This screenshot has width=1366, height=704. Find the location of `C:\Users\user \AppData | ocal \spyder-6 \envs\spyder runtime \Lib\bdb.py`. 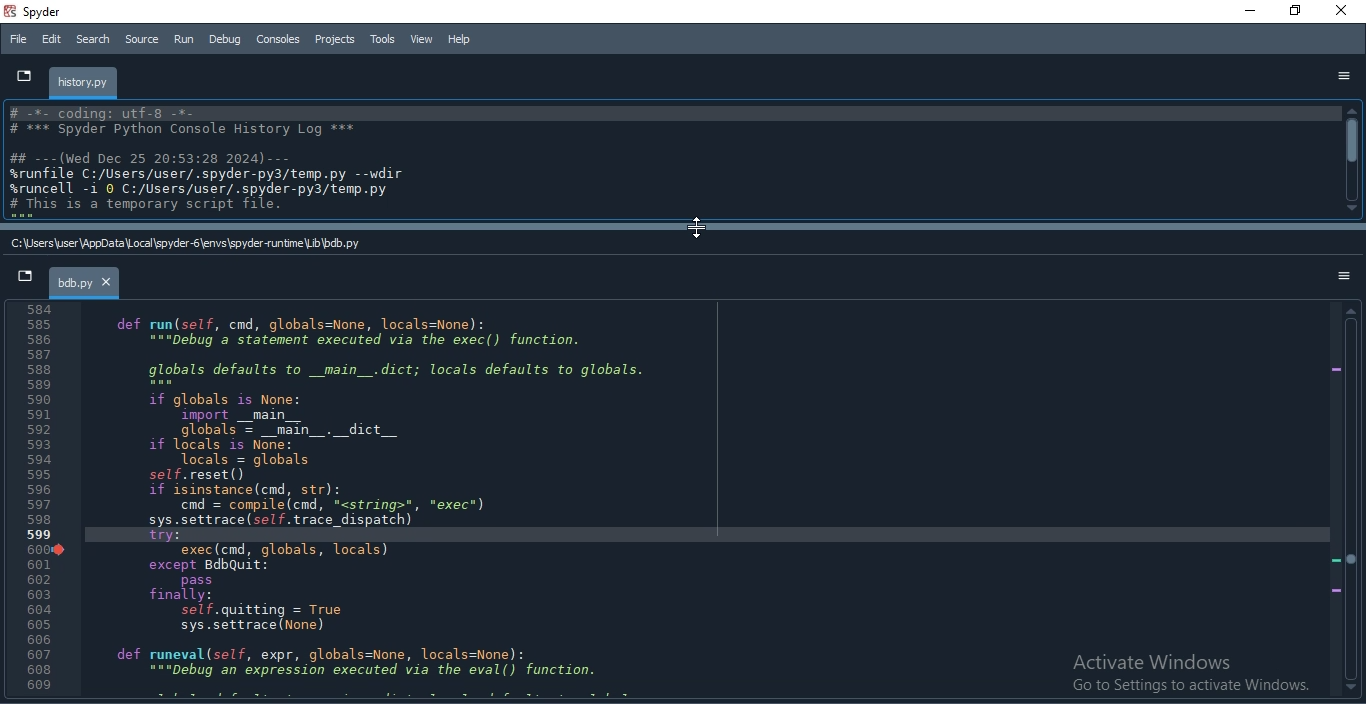

C:\Users\user \AppData | ocal \spyder-6 \envs\spyder runtime \Lib\bdb.py is located at coordinates (183, 244).